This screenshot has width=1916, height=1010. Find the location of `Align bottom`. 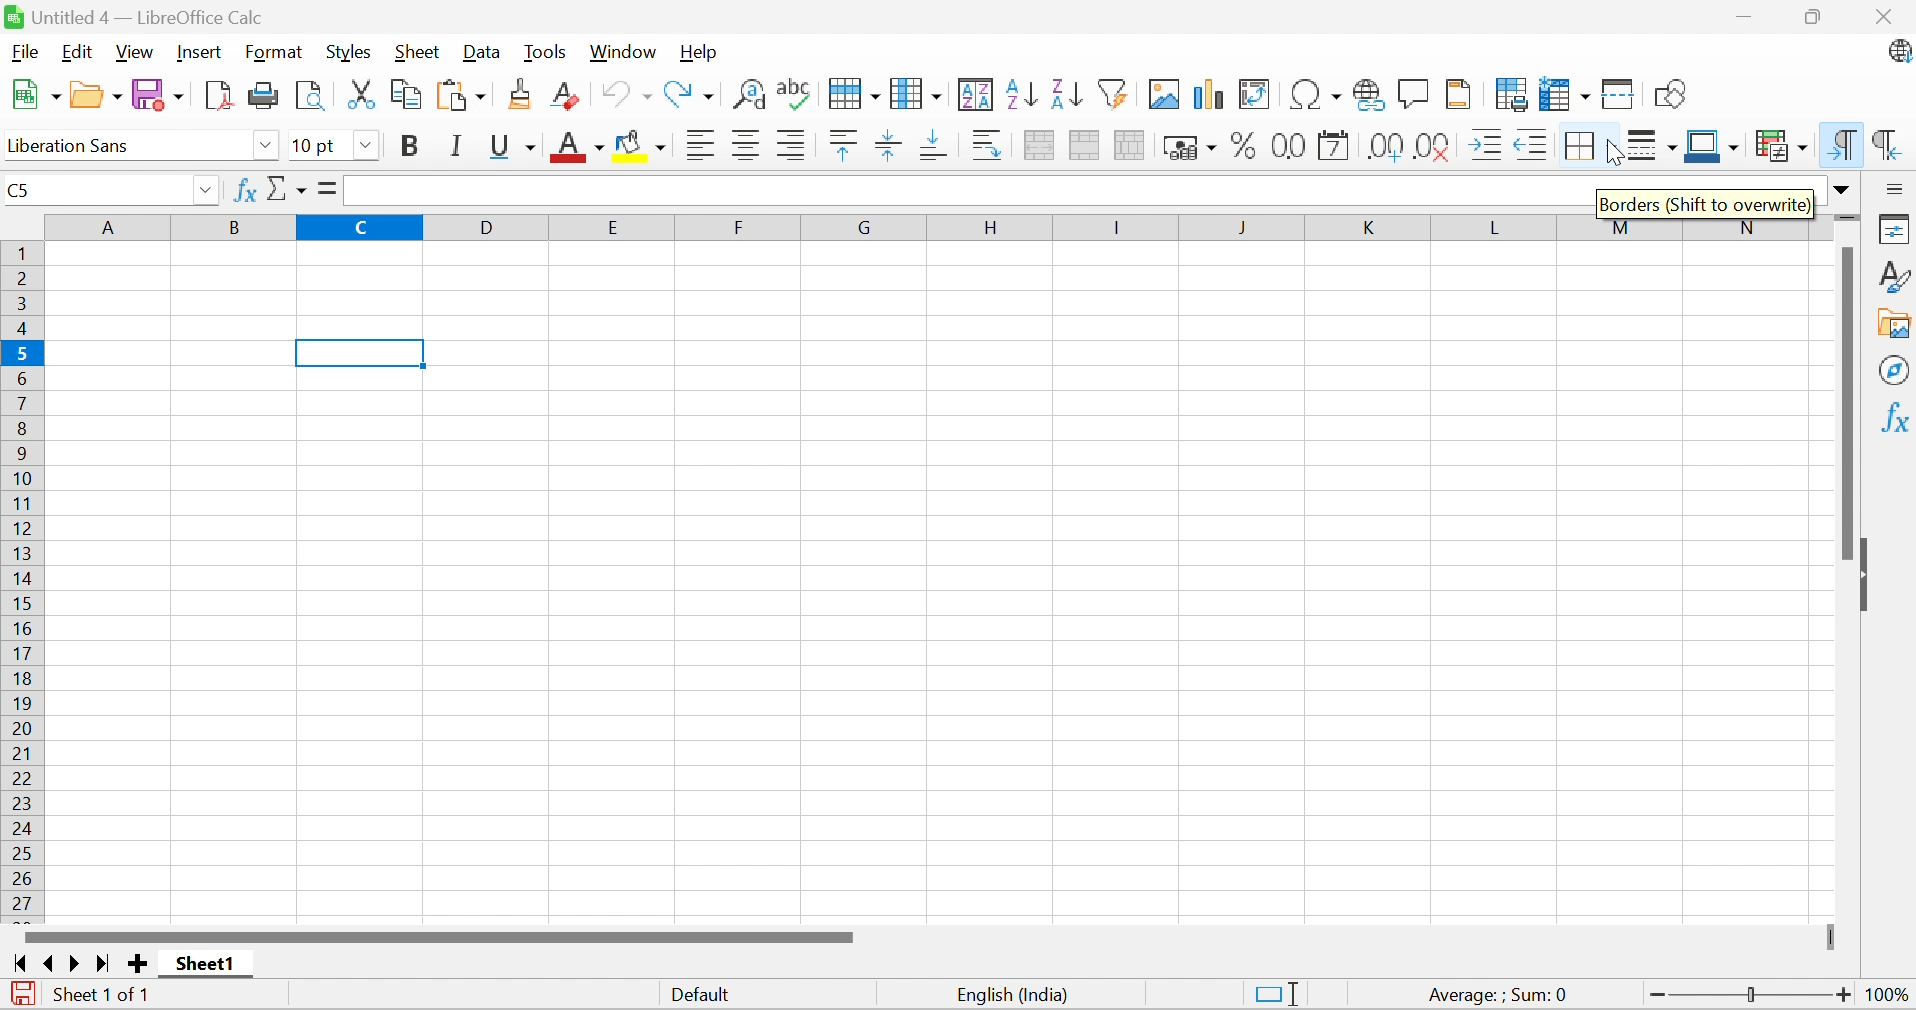

Align bottom is located at coordinates (938, 145).